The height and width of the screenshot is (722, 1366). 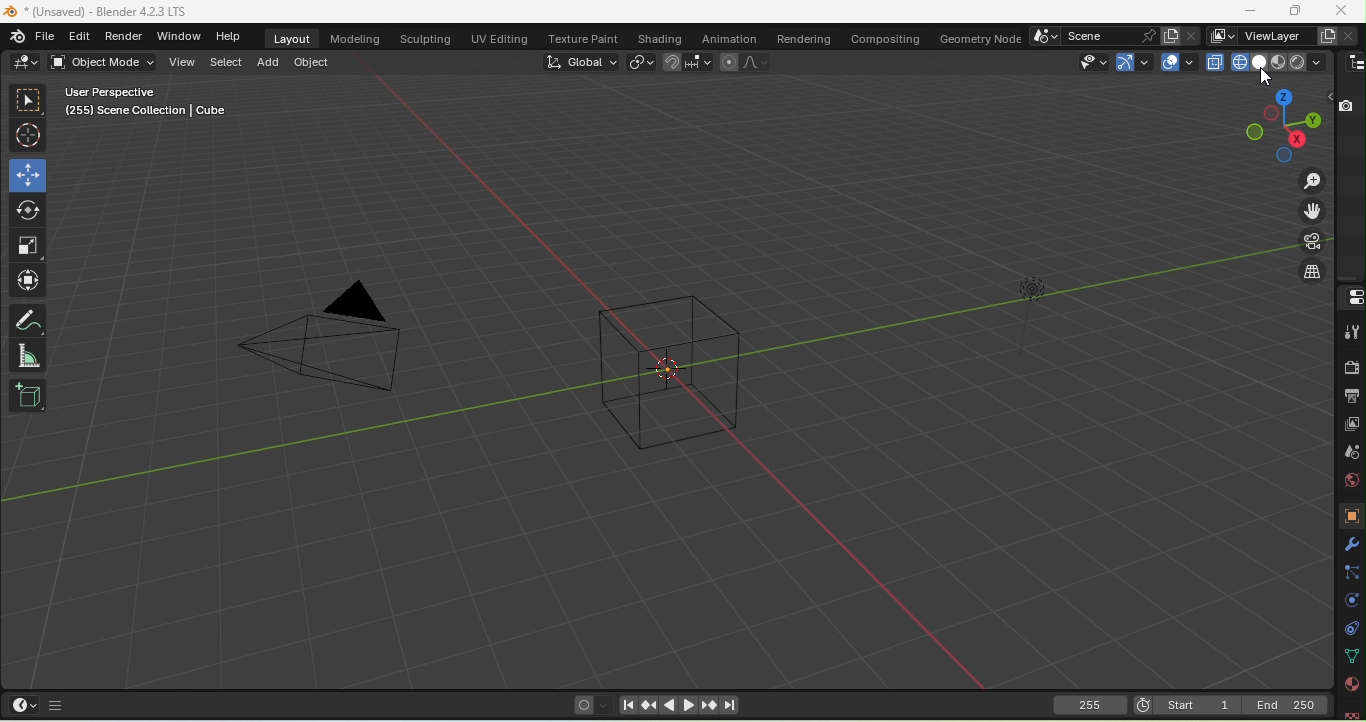 What do you see at coordinates (581, 63) in the screenshot?
I see `Transform orientation` at bounding box center [581, 63].